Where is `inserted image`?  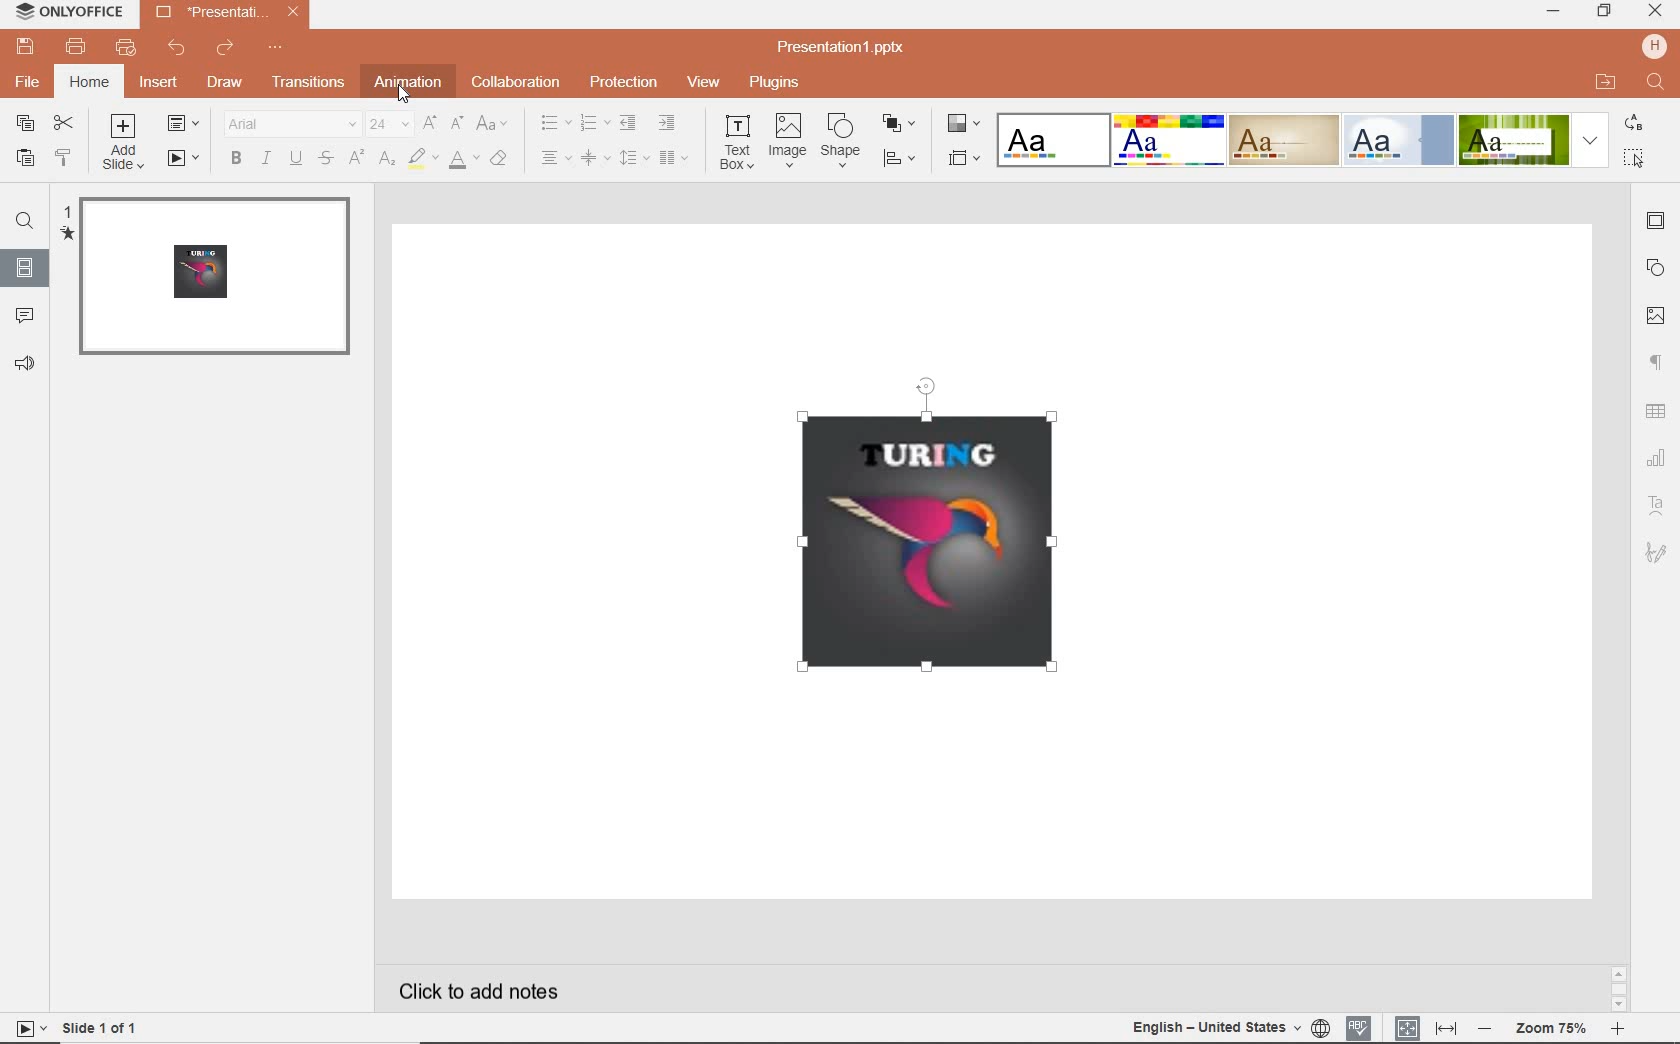 inserted image is located at coordinates (947, 539).